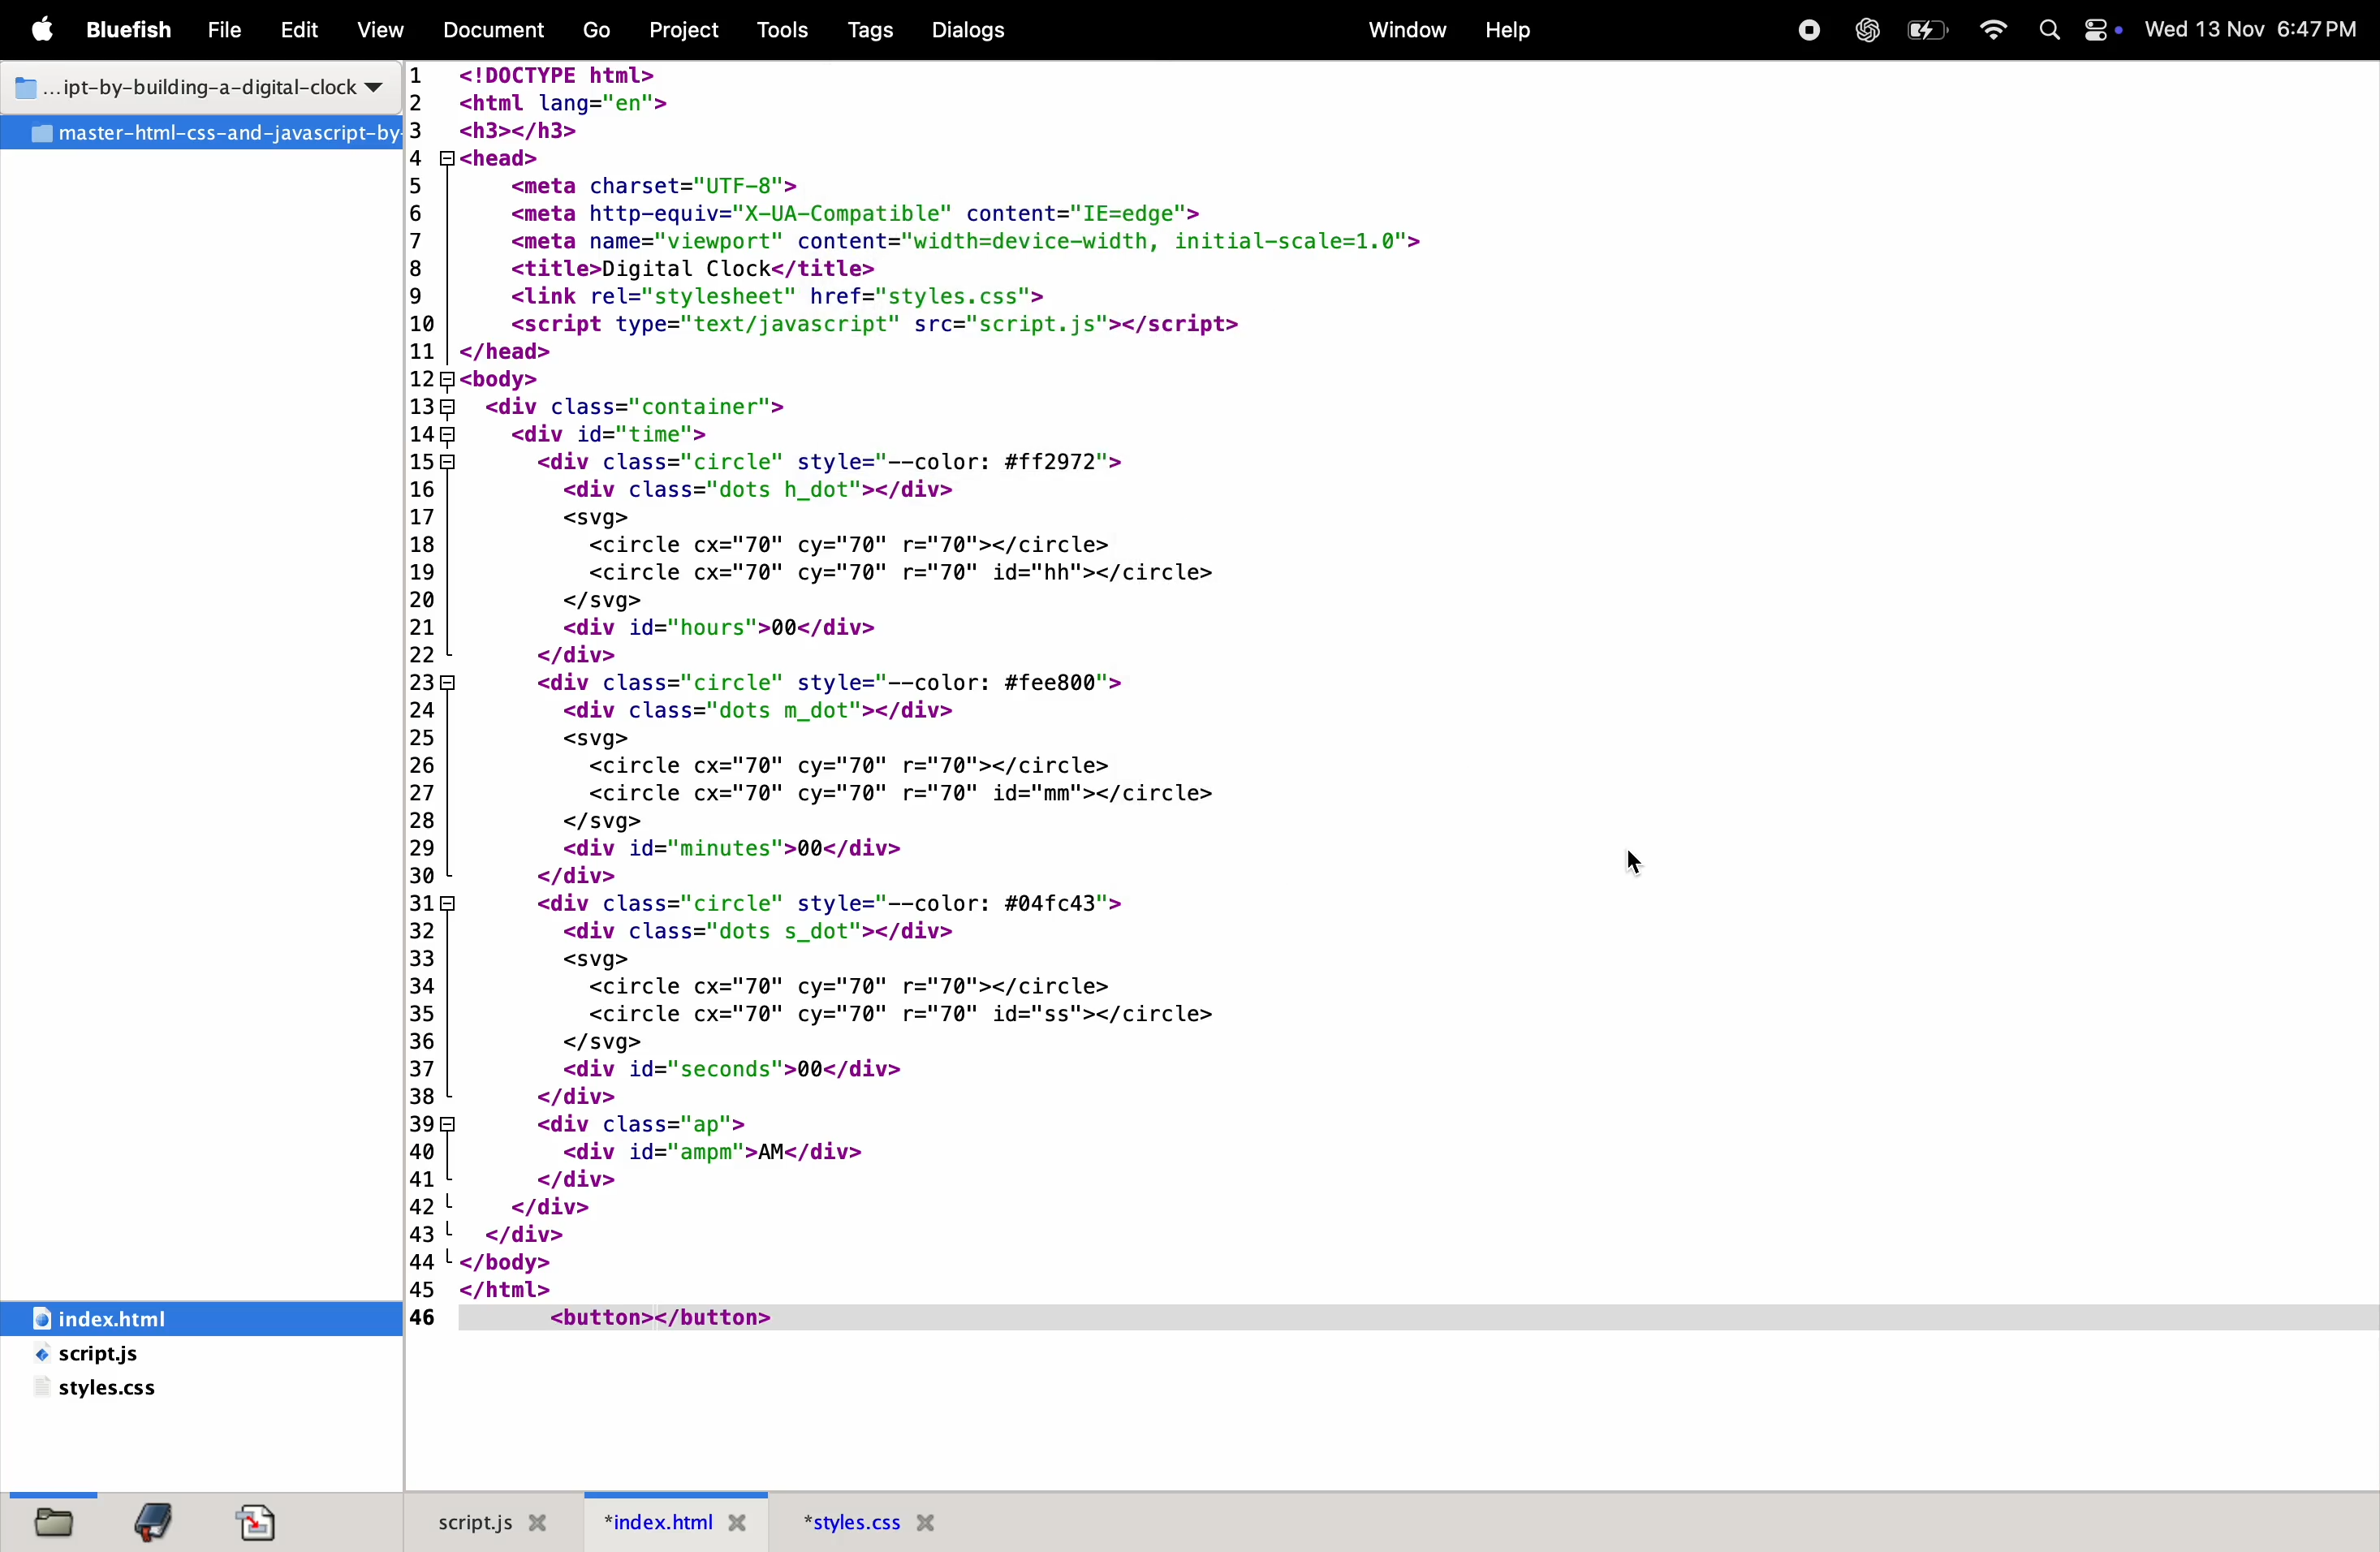 The width and height of the screenshot is (2380, 1552). I want to click on page title, so click(195, 90).